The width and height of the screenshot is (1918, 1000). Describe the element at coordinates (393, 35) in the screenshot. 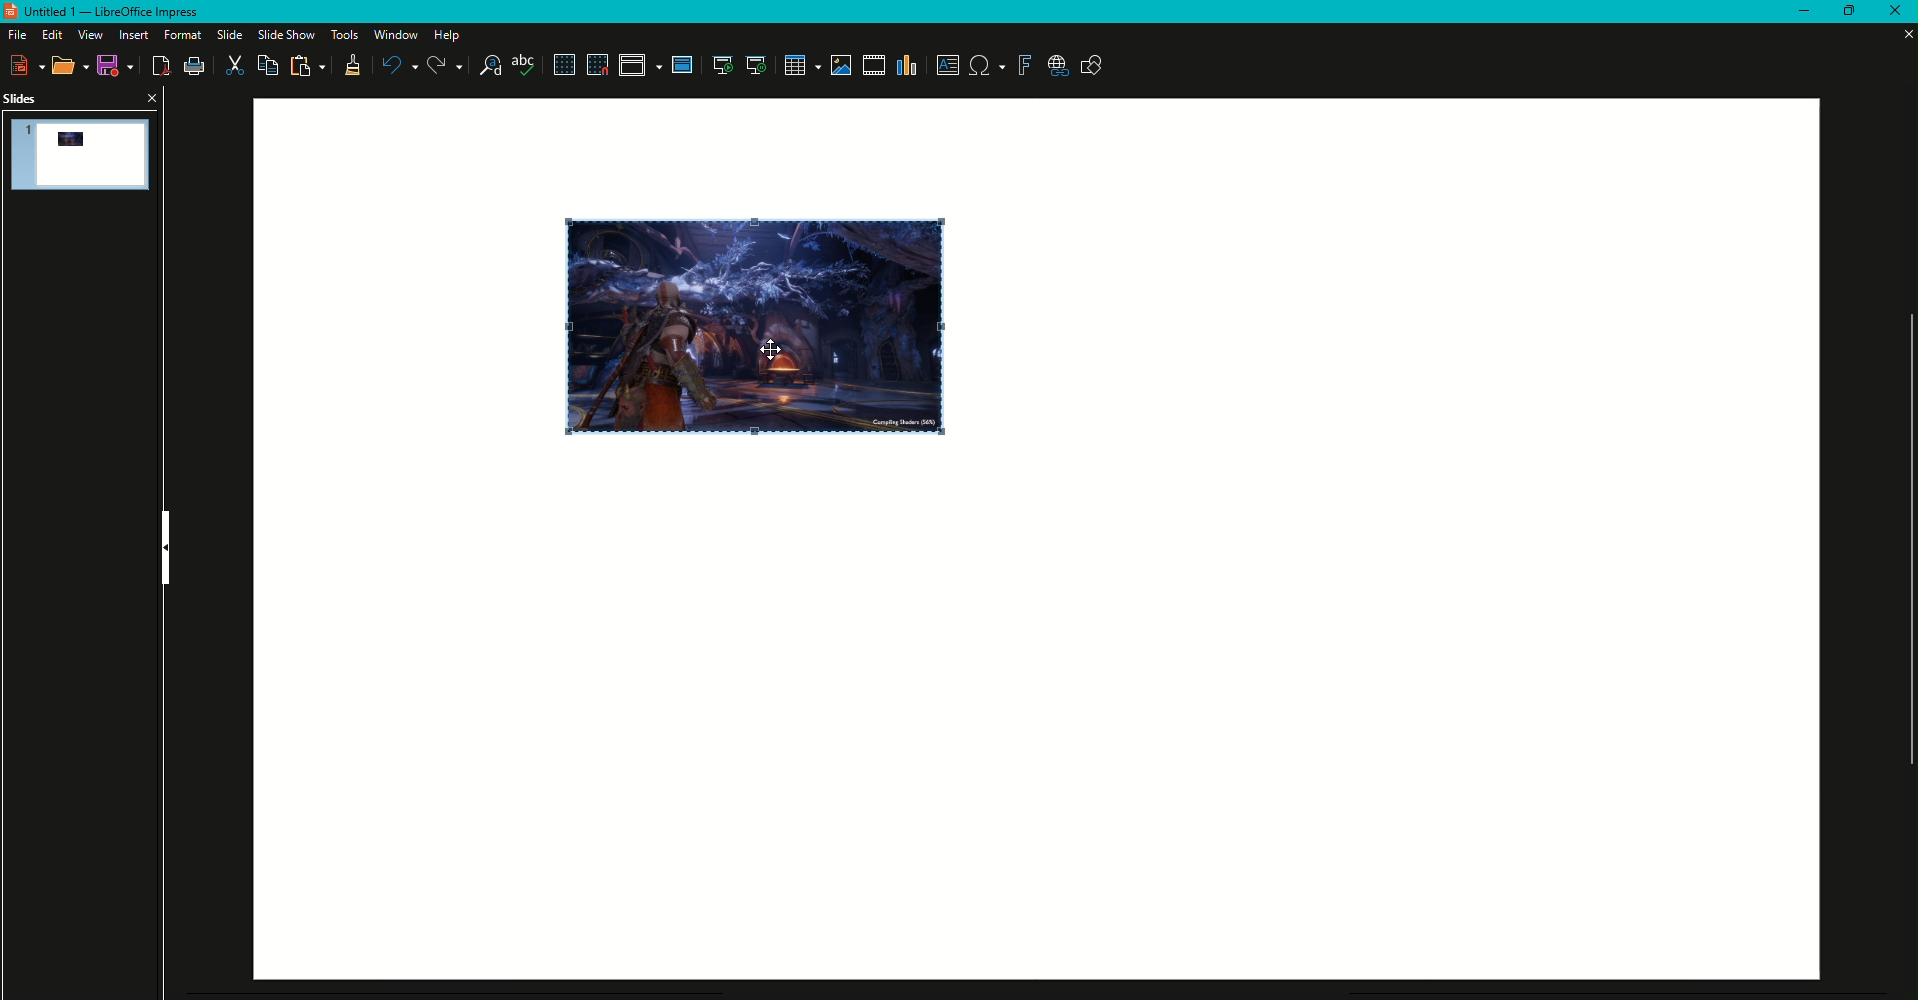

I see `Window` at that location.